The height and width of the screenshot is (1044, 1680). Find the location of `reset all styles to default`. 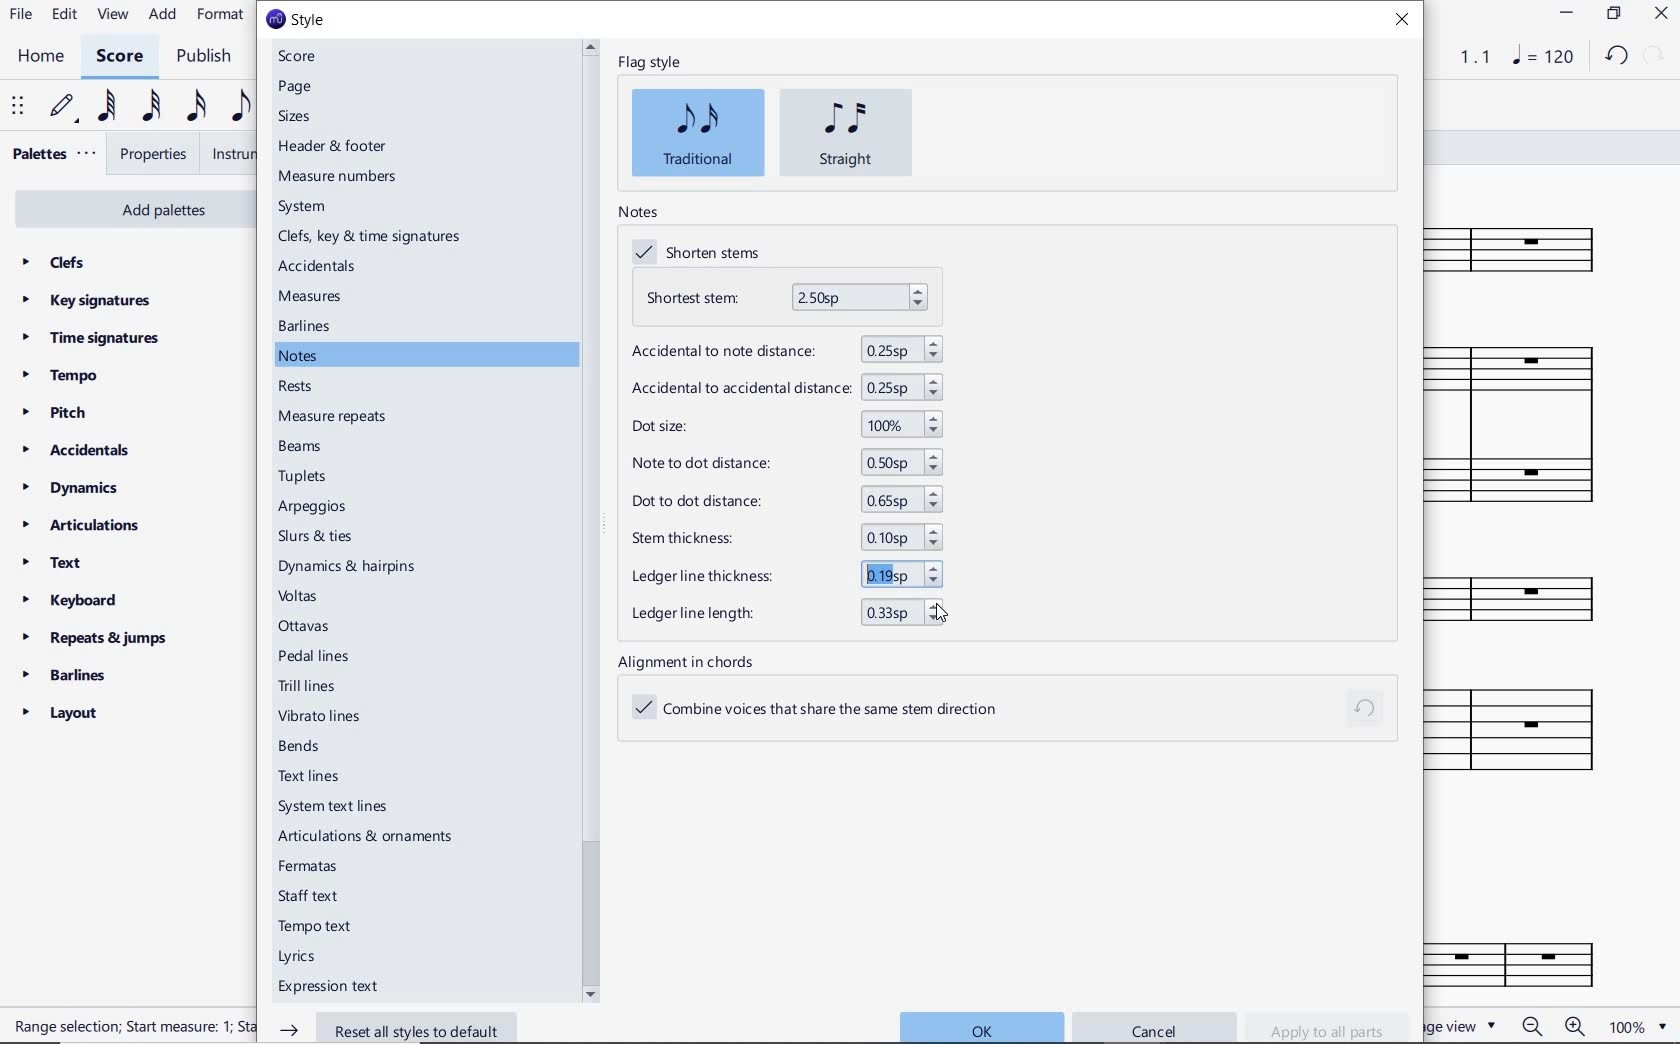

reset all styles to default is located at coordinates (393, 1028).